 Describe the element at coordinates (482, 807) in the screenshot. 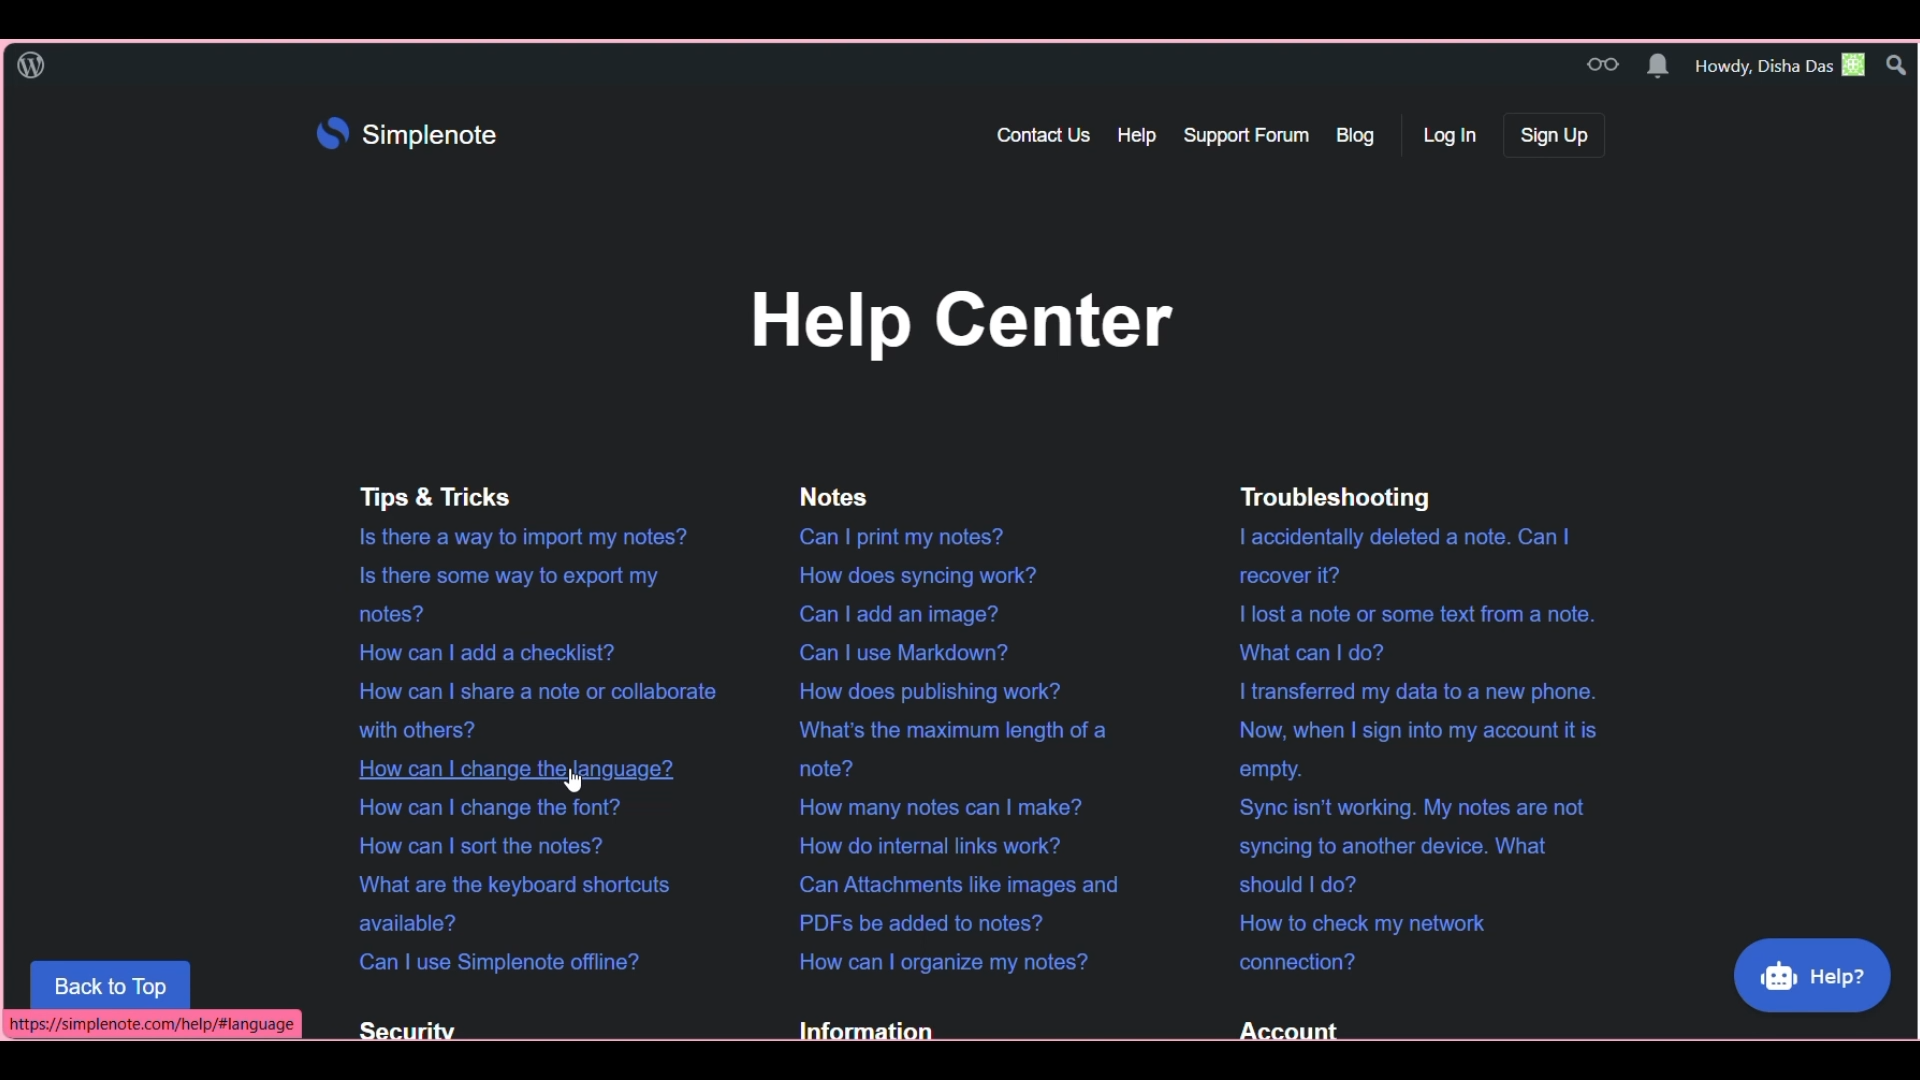

I see `How can | change the font?` at that location.